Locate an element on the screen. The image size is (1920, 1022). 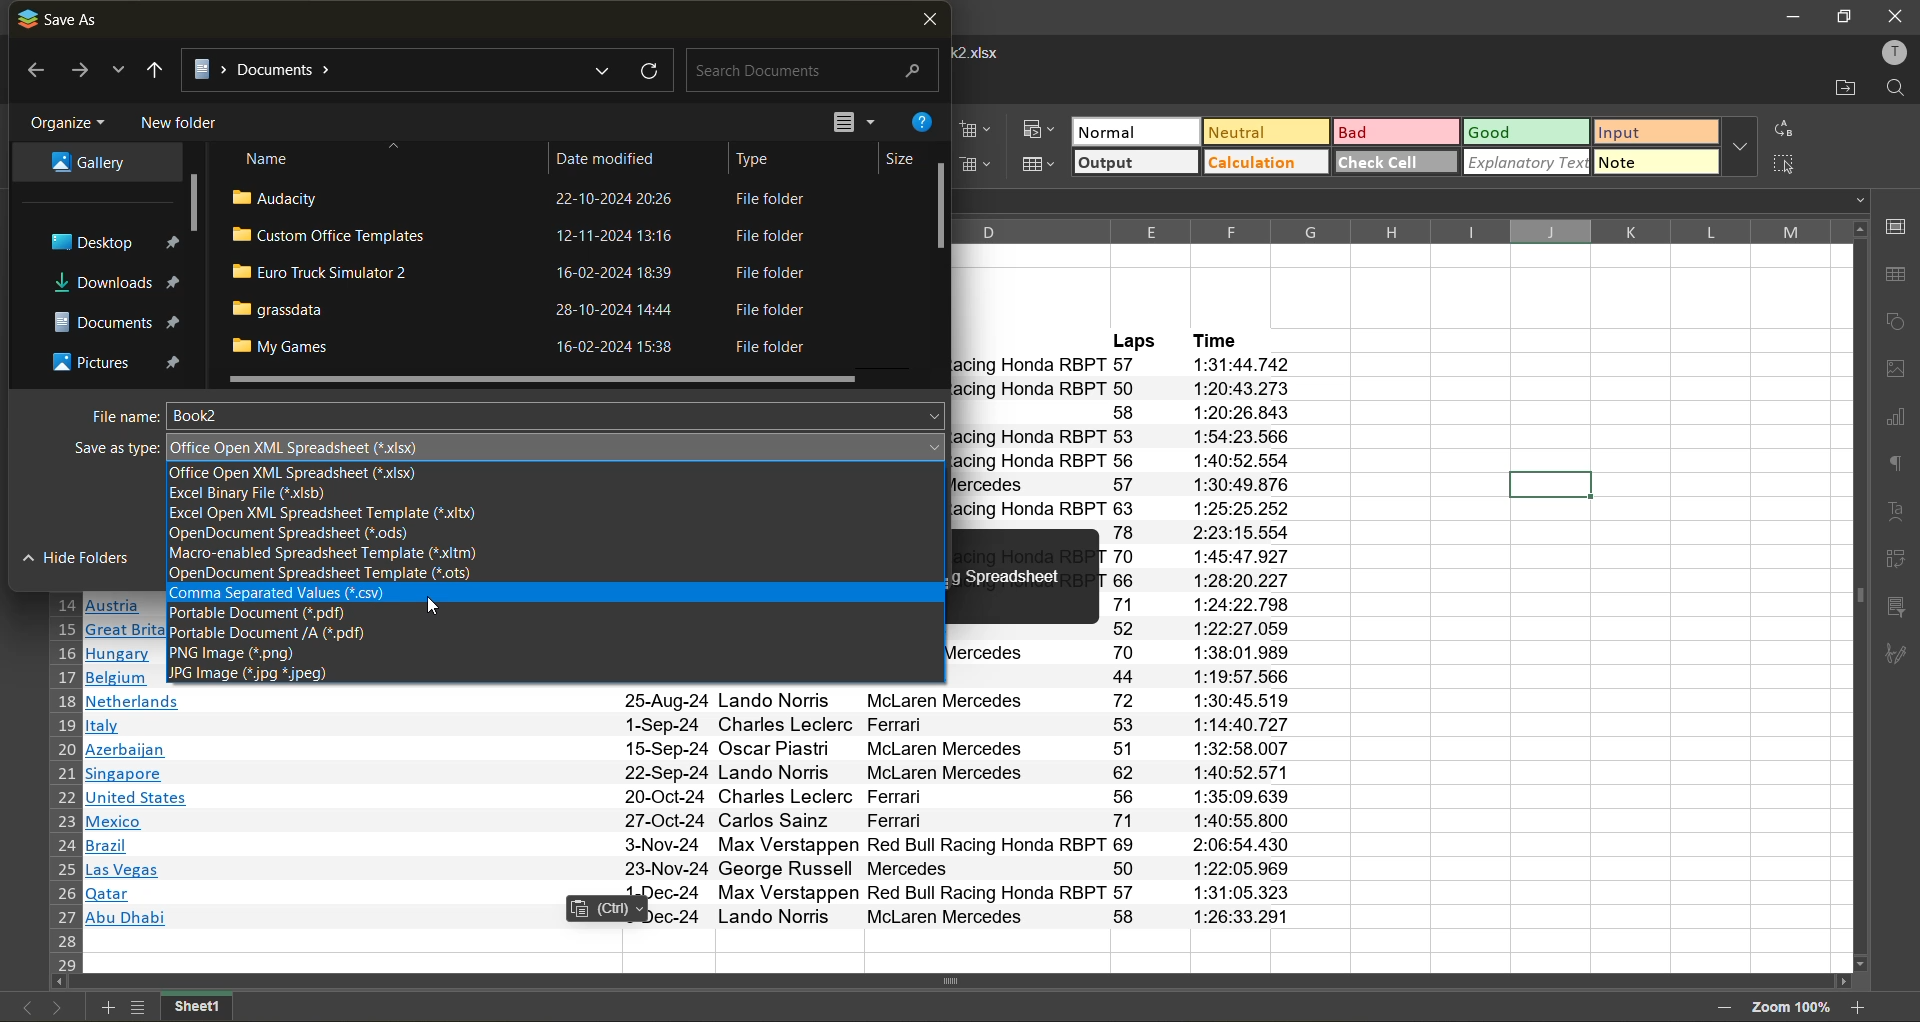
folder is located at coordinates (84, 164).